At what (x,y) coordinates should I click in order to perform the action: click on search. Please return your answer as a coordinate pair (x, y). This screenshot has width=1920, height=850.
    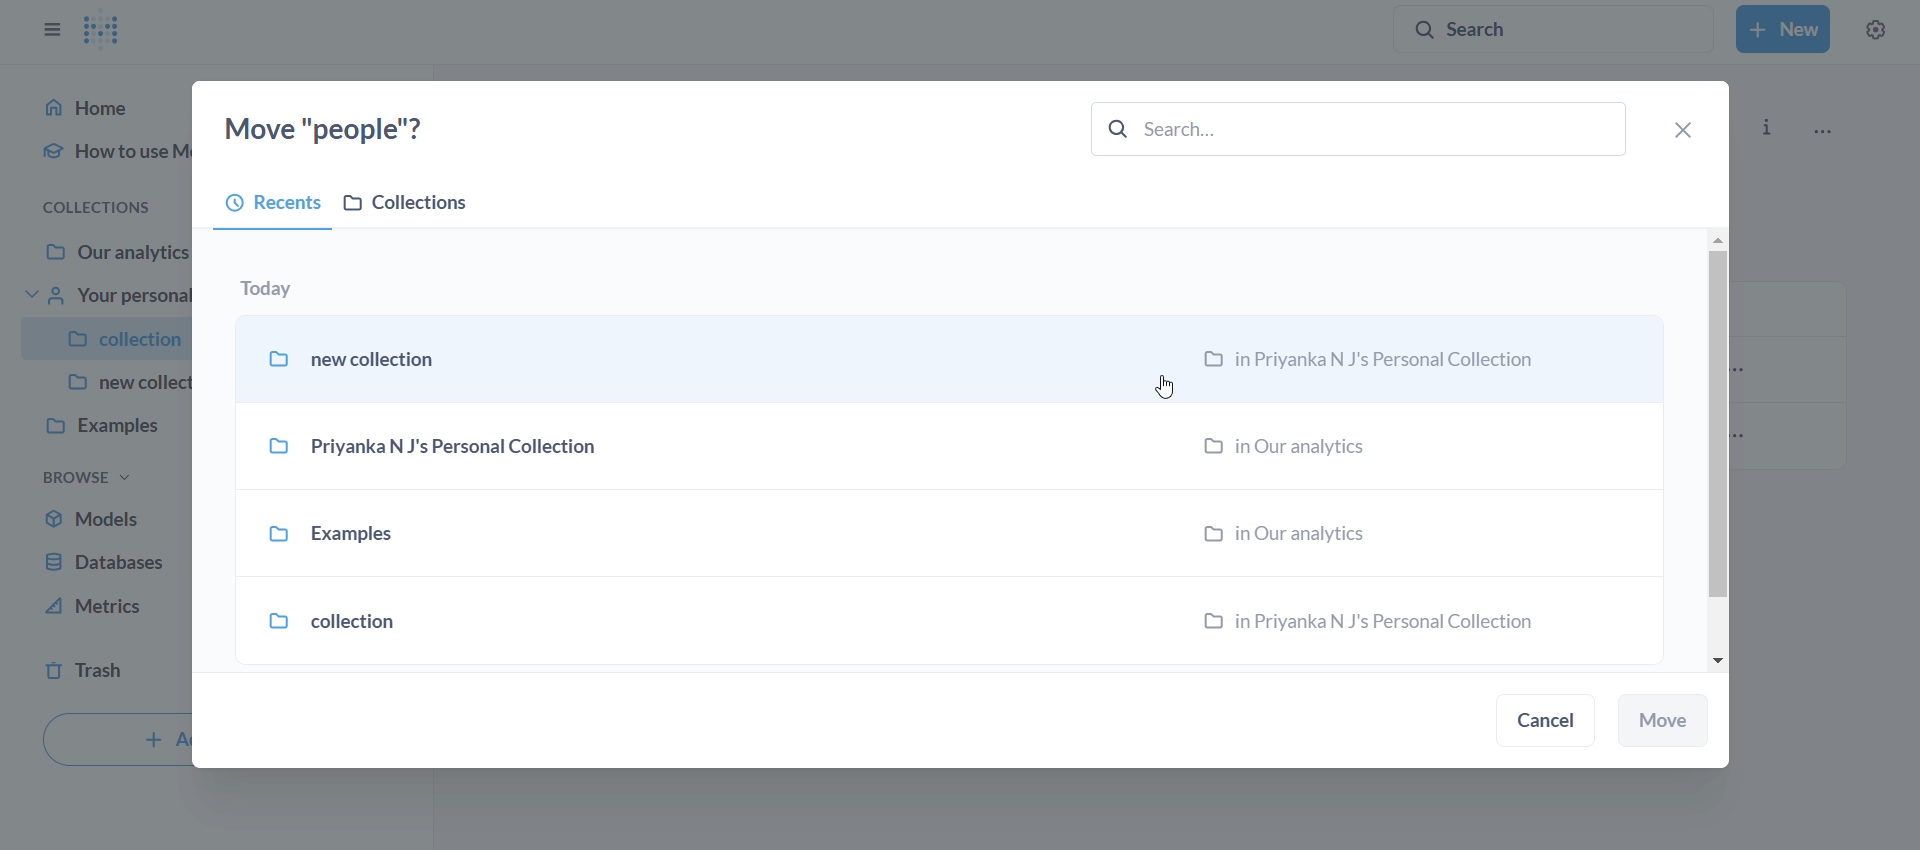
    Looking at the image, I should click on (1360, 129).